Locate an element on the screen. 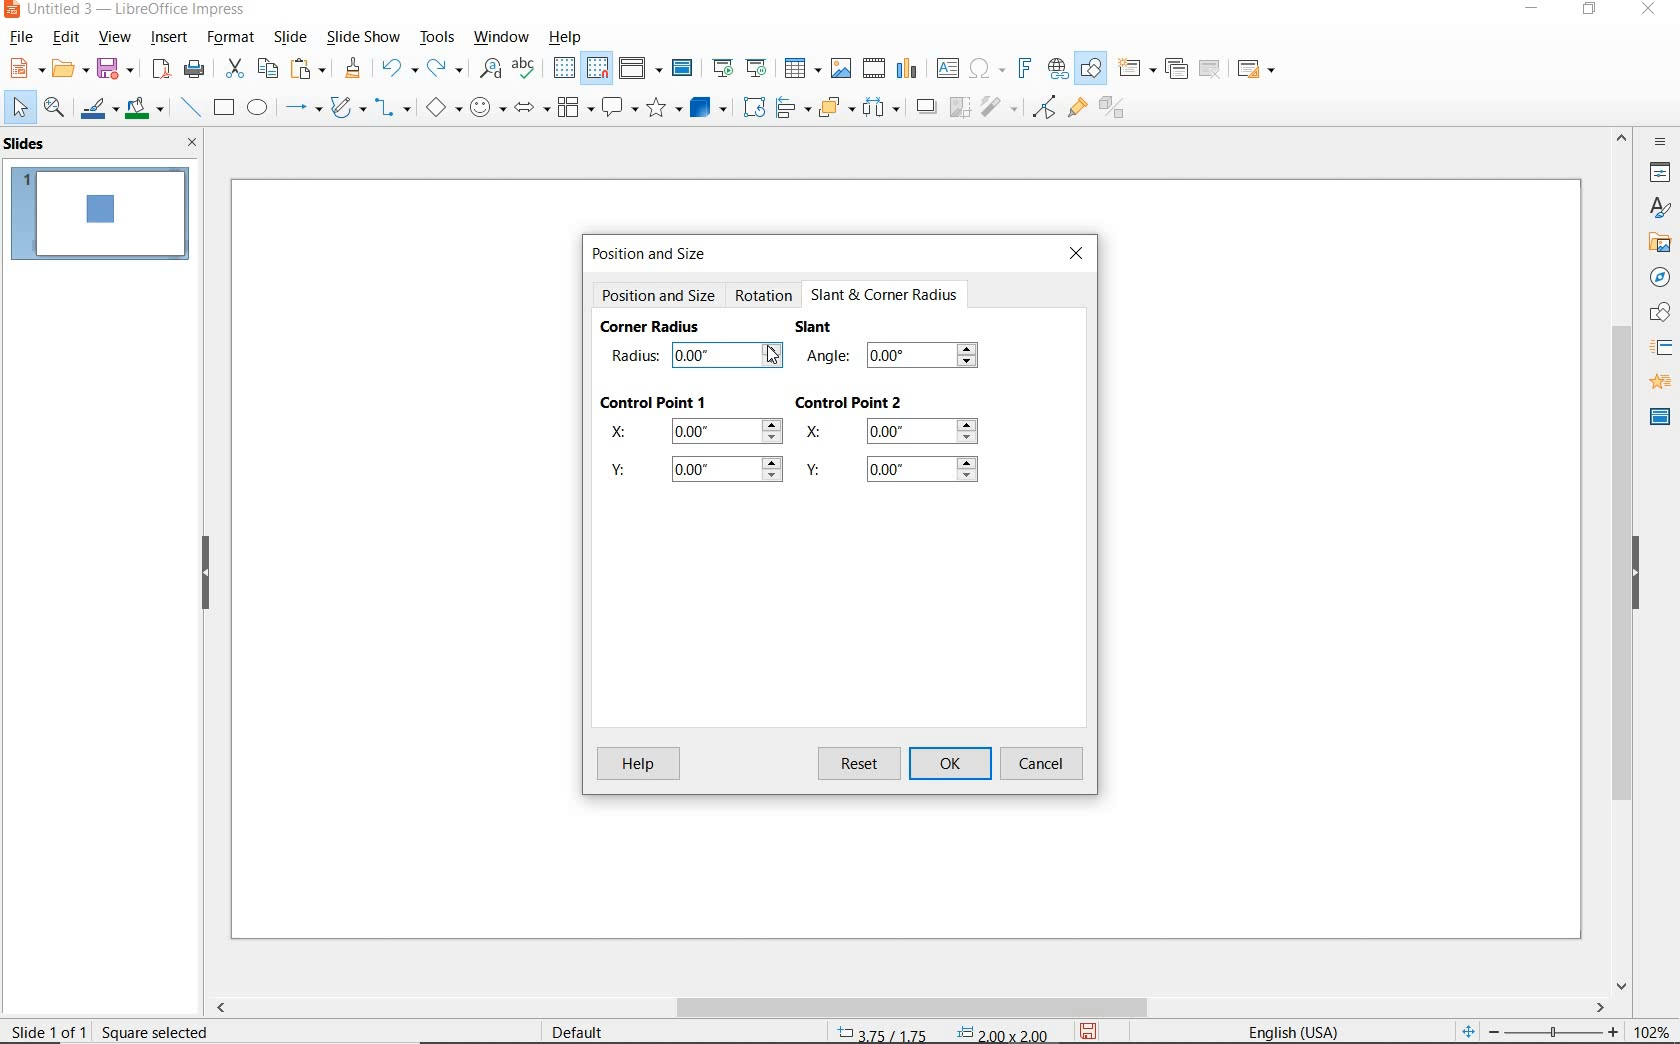 This screenshot has width=1680, height=1044. align objects is located at coordinates (793, 110).